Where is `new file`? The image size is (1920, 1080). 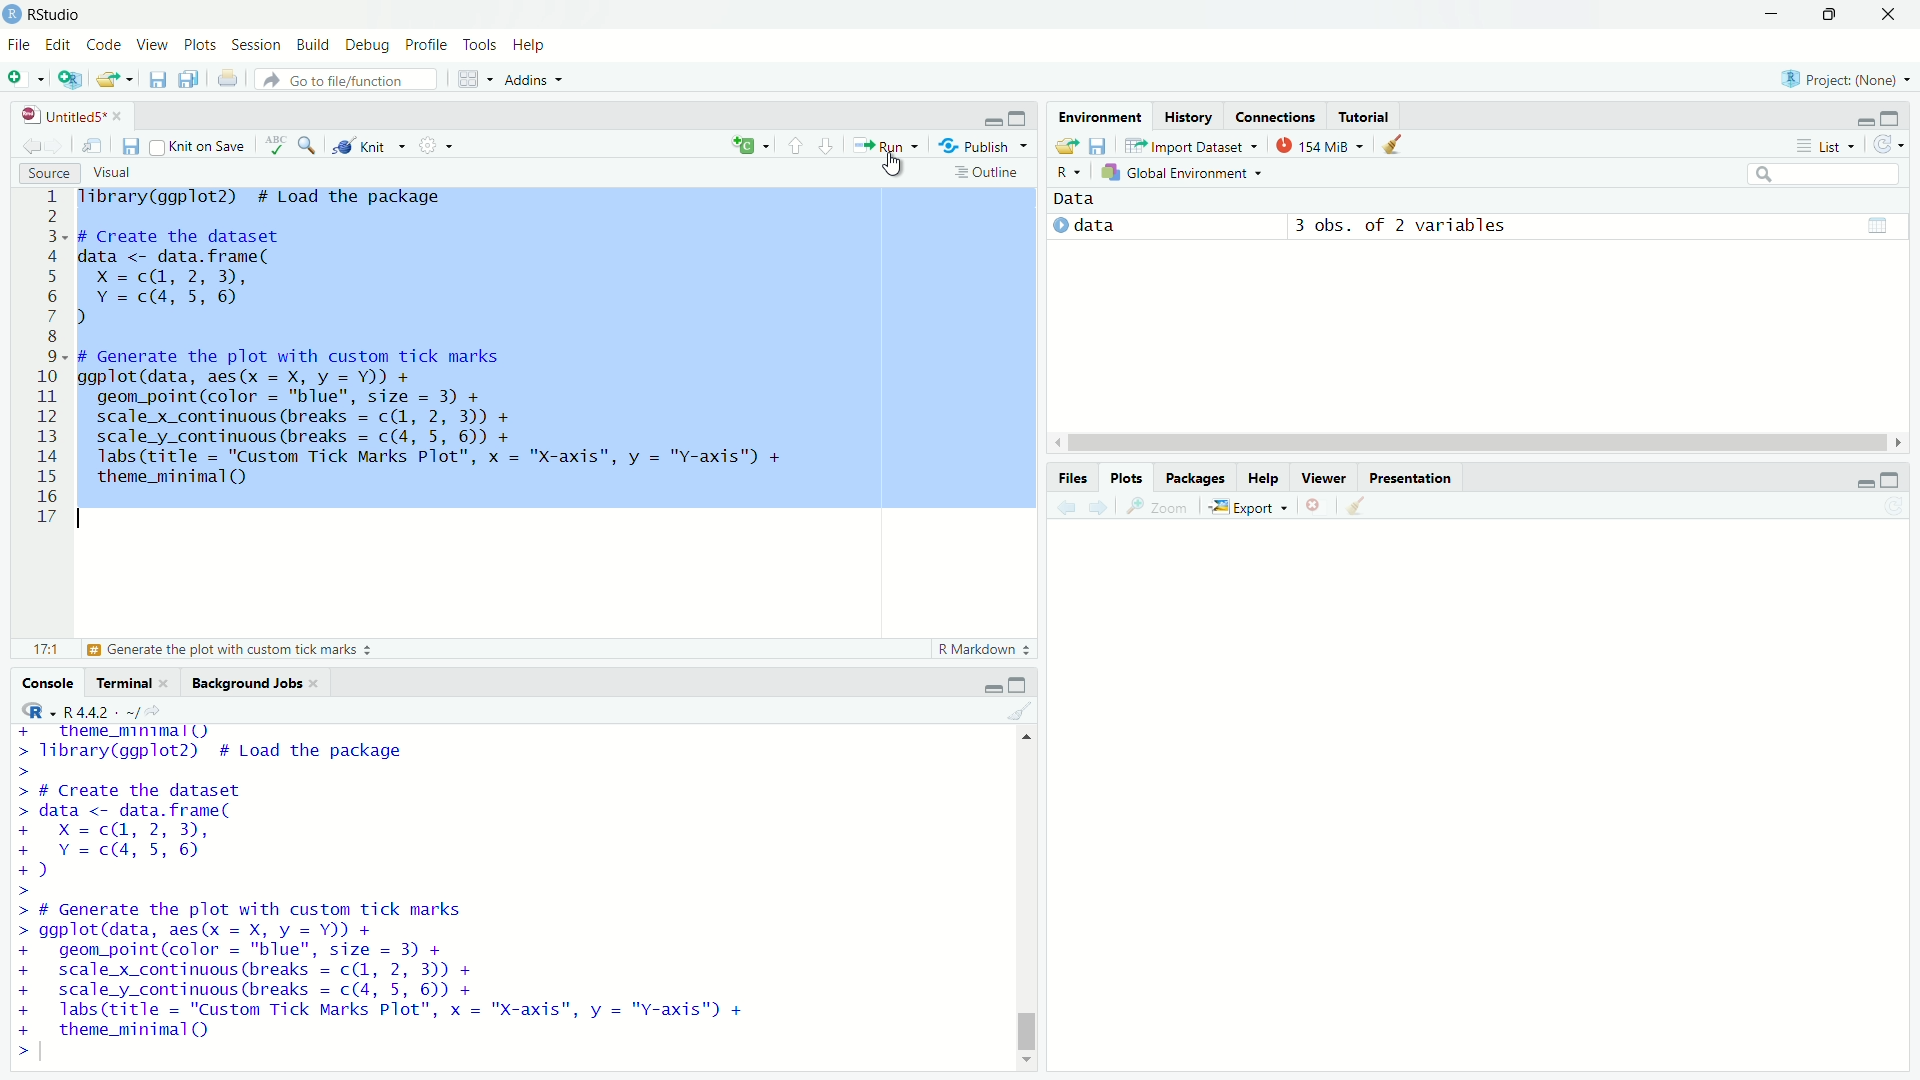
new file is located at coordinates (25, 79).